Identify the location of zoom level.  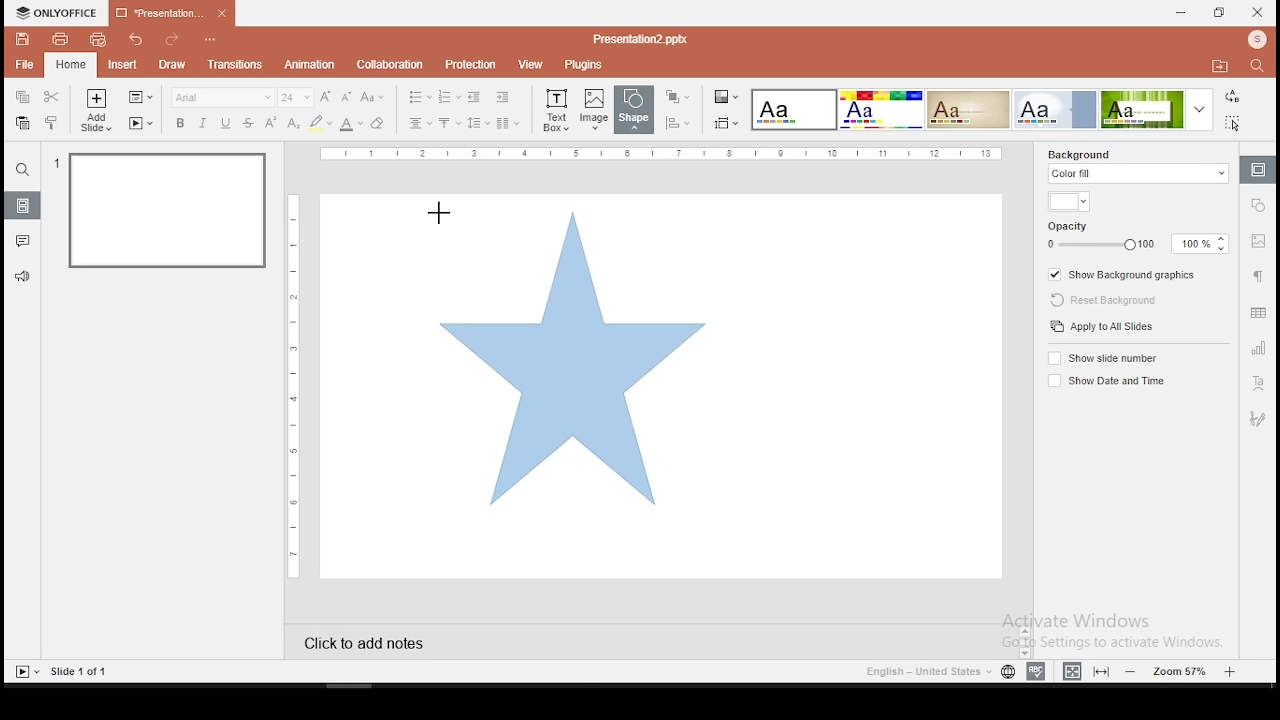
(1182, 670).